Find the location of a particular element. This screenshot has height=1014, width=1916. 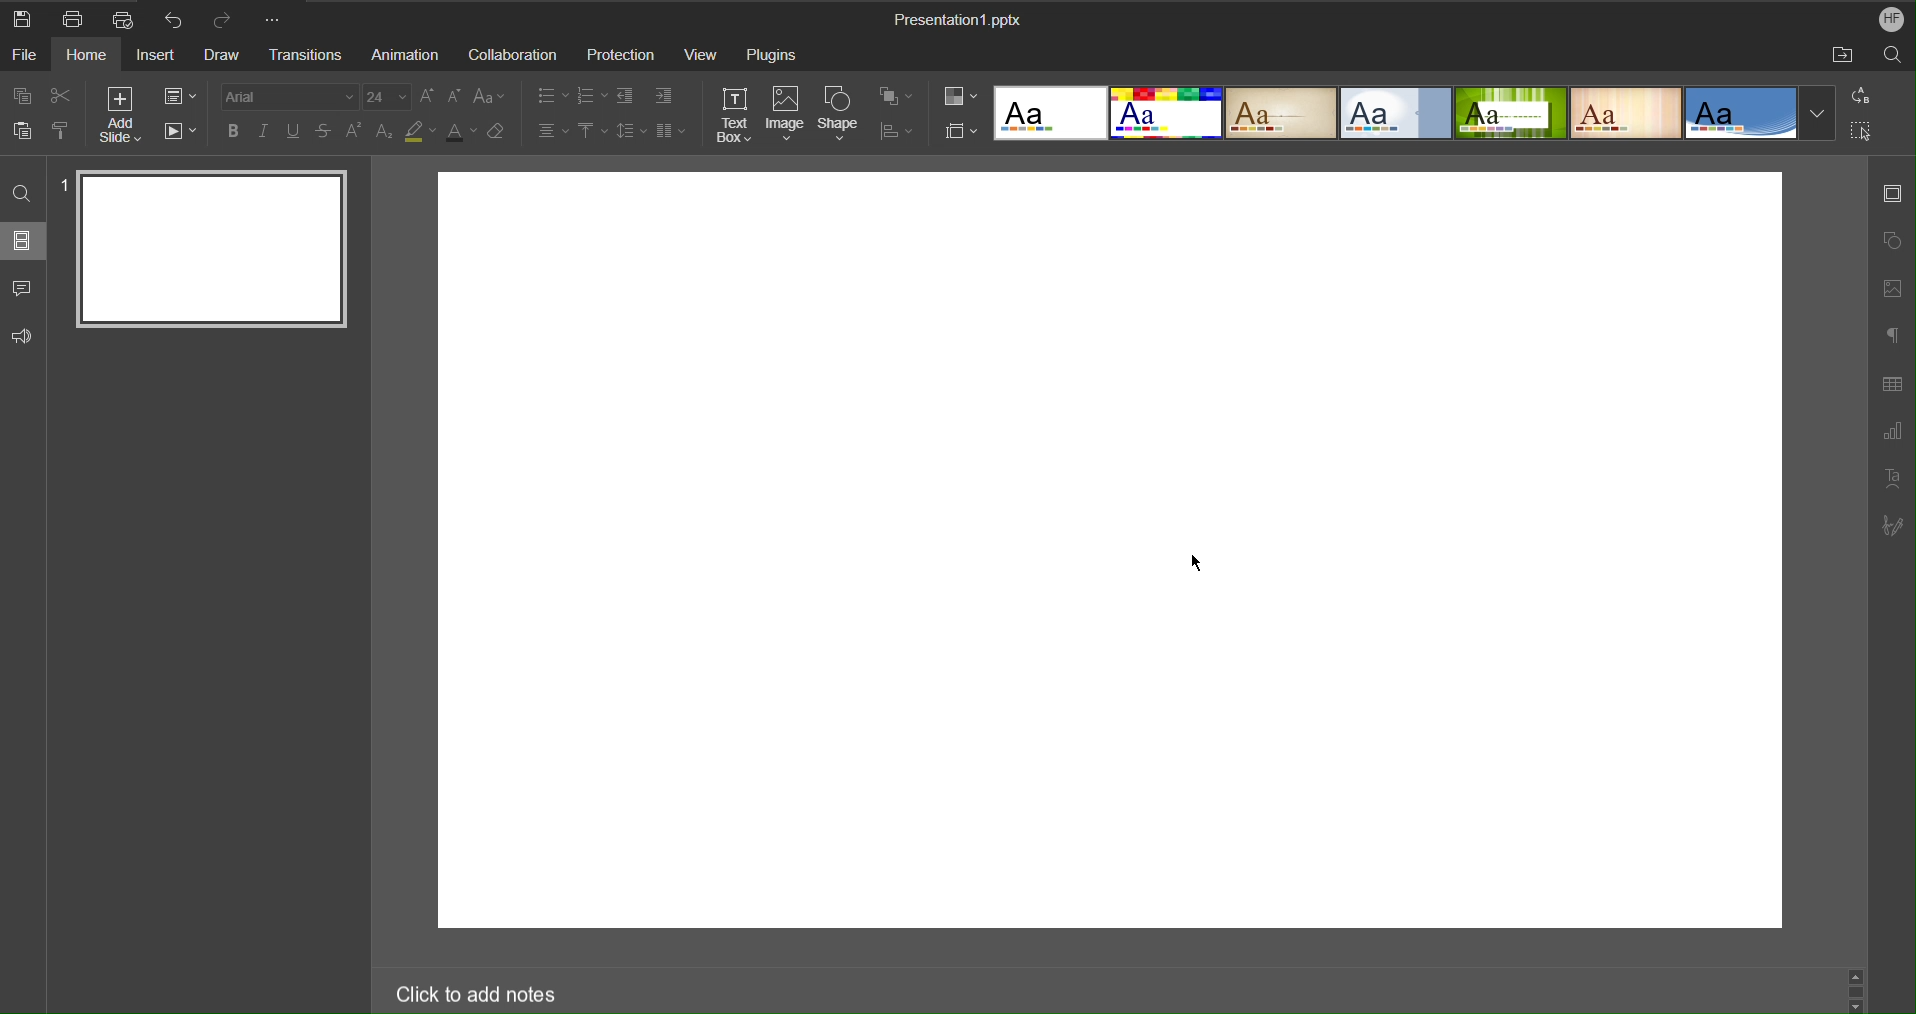

Quick Print is located at coordinates (123, 19).